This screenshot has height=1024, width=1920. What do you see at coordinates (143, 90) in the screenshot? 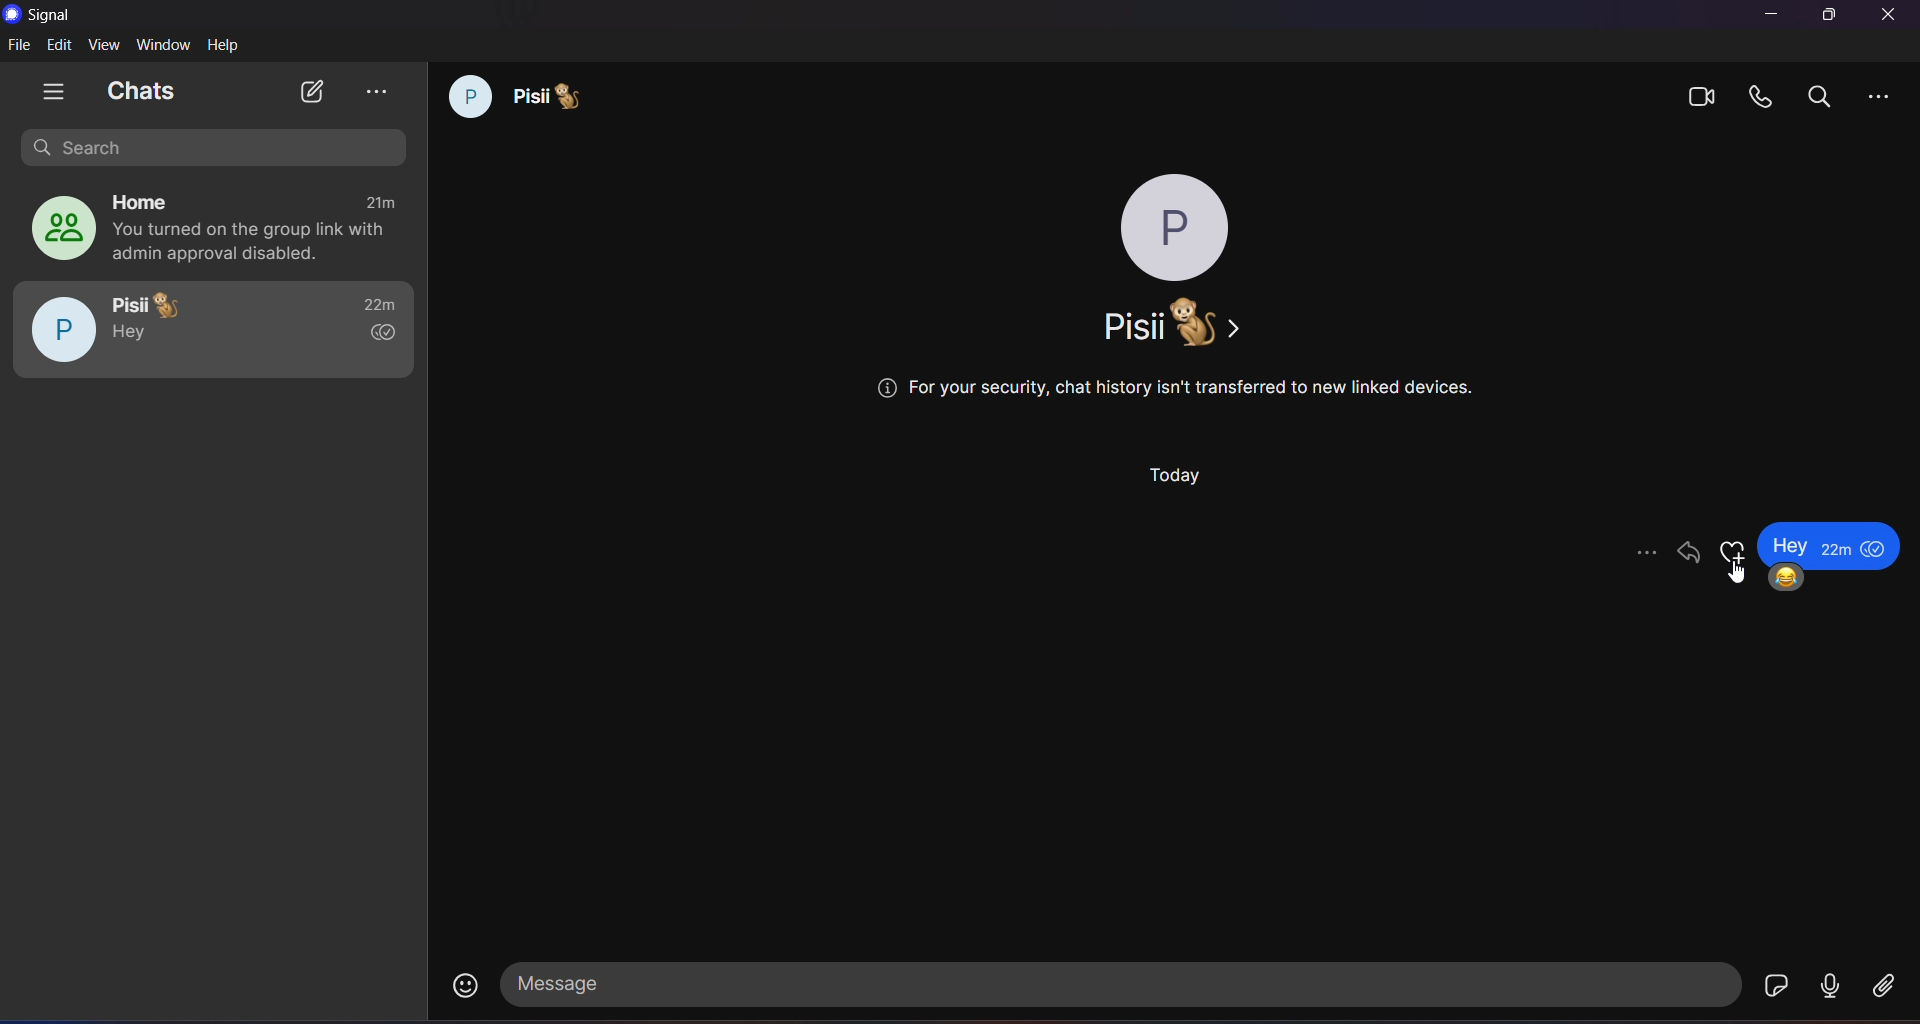
I see `chats` at bounding box center [143, 90].